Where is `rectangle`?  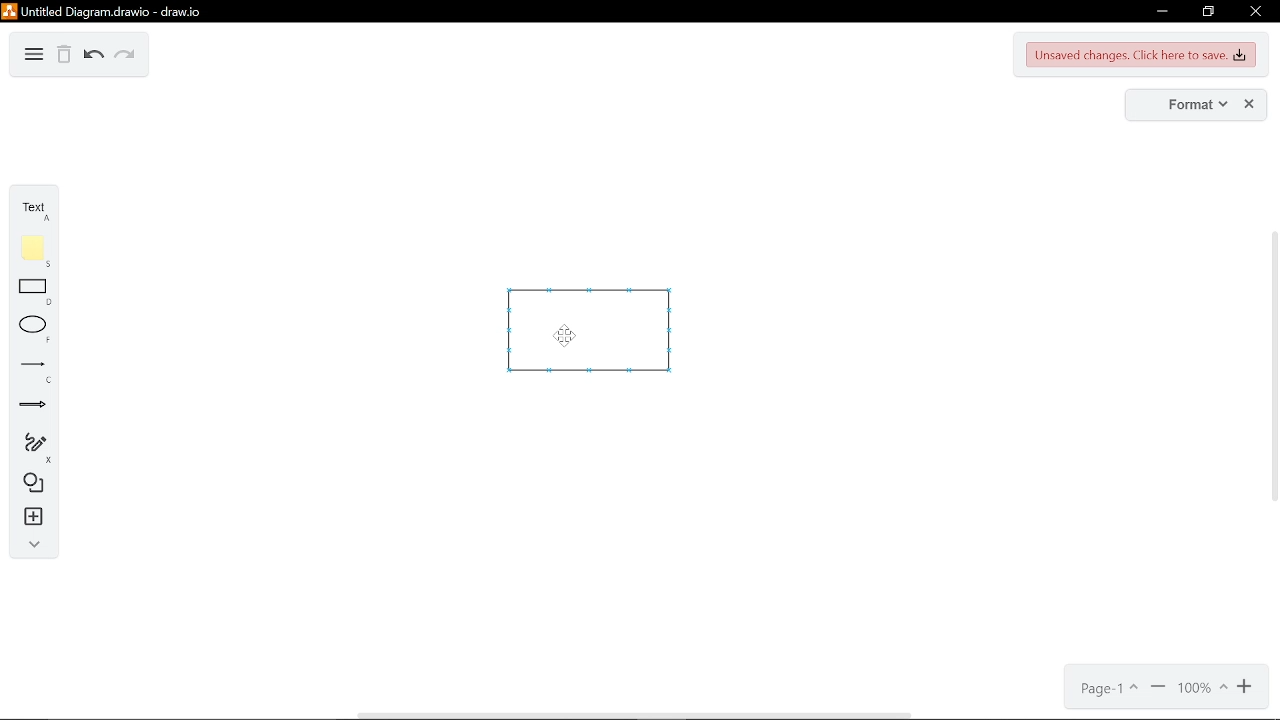
rectangle is located at coordinates (36, 294).